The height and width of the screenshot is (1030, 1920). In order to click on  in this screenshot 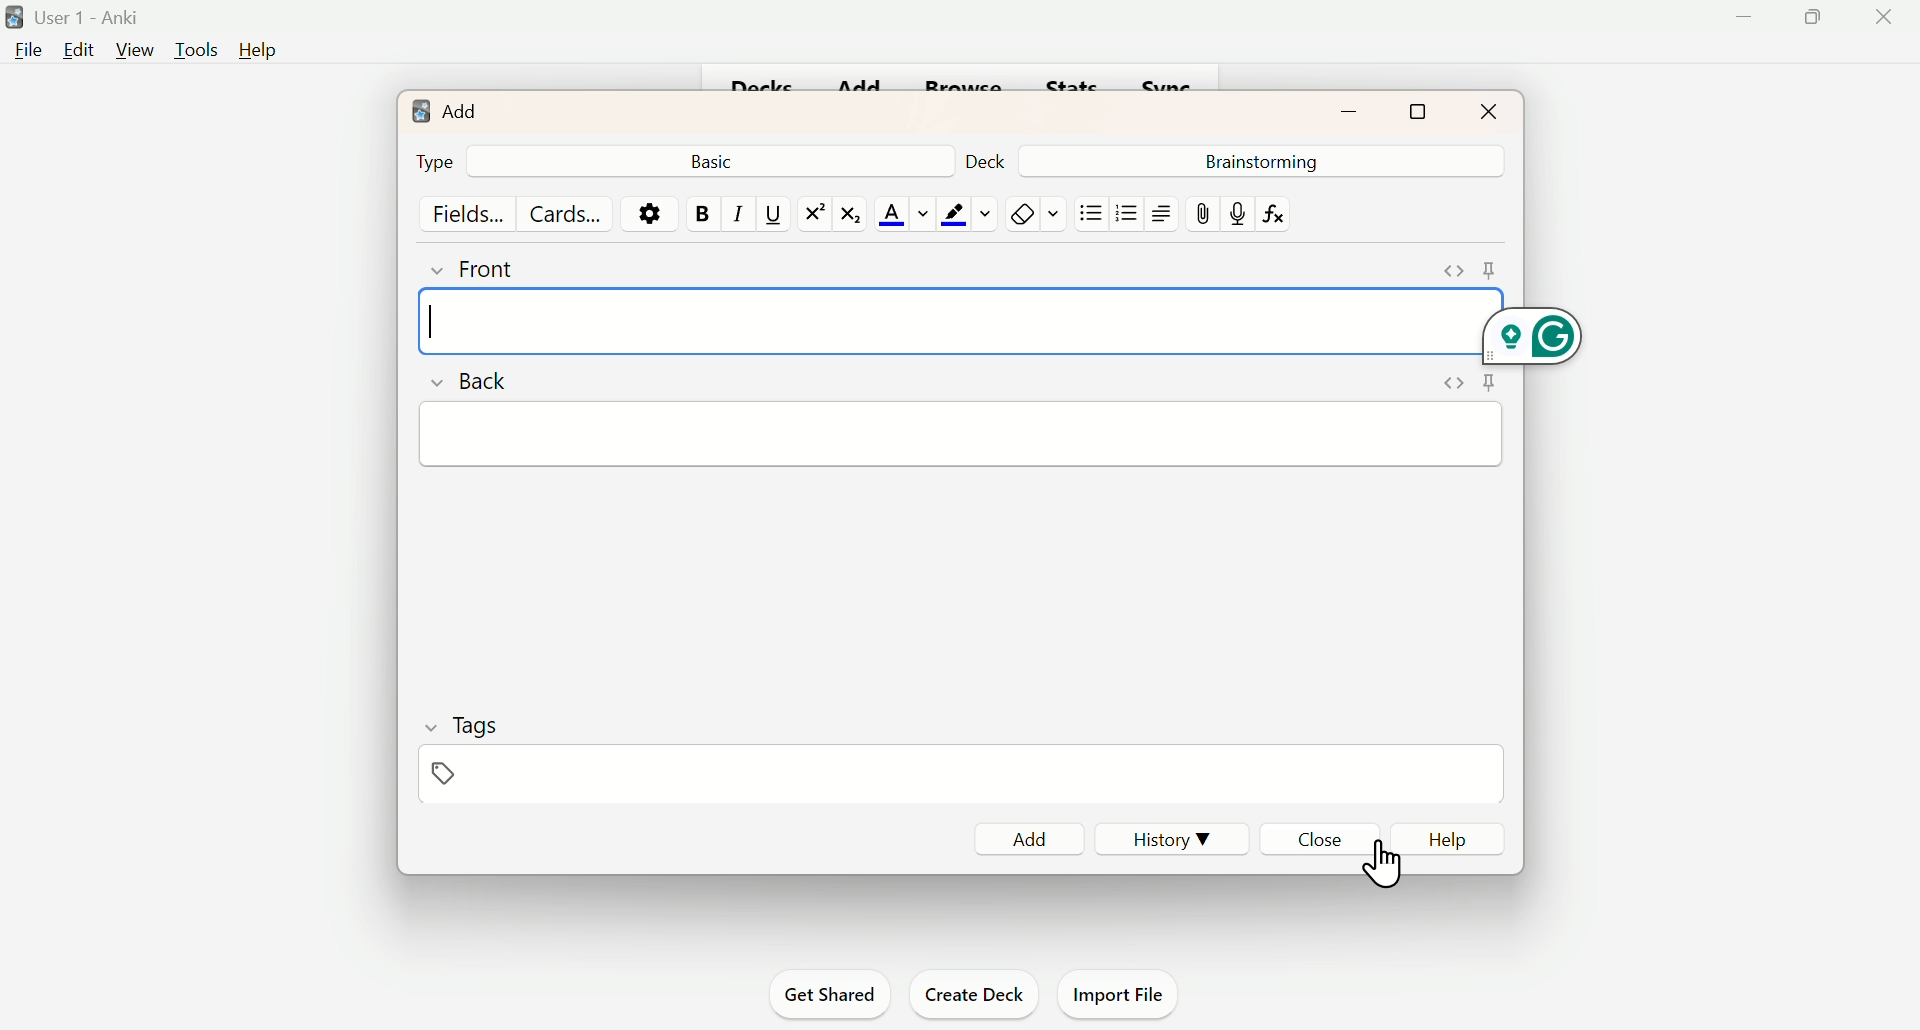, I will do `click(192, 46)`.